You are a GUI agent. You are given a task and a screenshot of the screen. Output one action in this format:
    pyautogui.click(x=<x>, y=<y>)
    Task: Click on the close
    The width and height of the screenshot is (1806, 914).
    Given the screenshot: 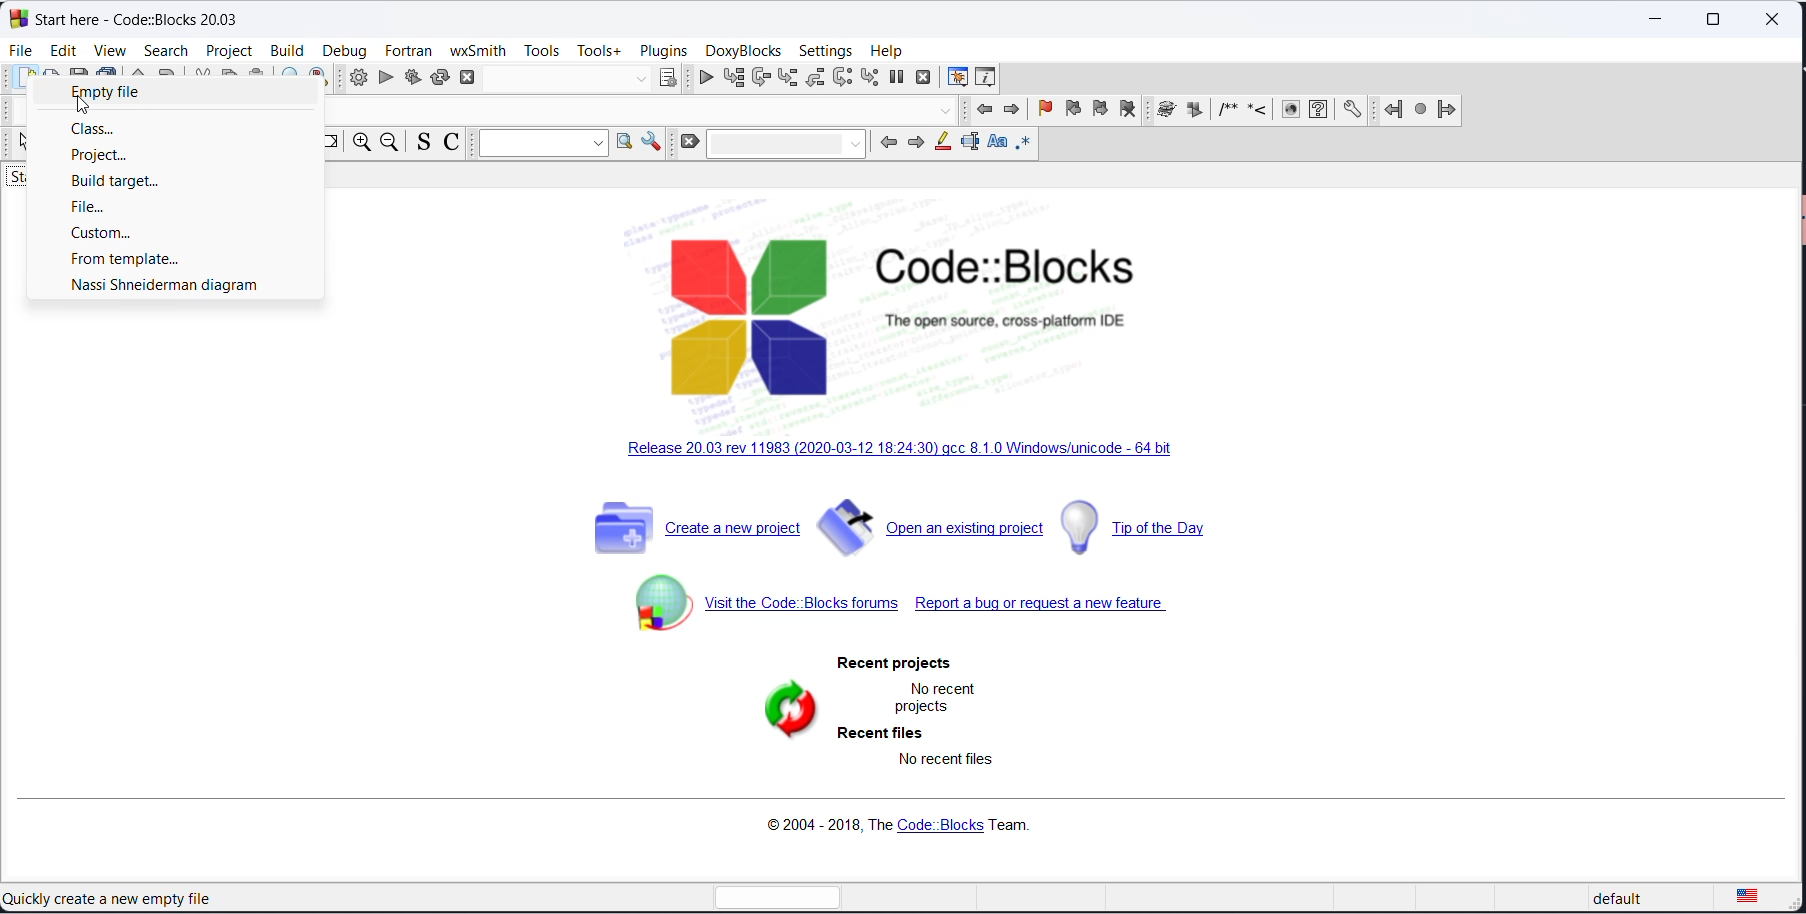 What is the action you would take?
    pyautogui.click(x=1775, y=23)
    